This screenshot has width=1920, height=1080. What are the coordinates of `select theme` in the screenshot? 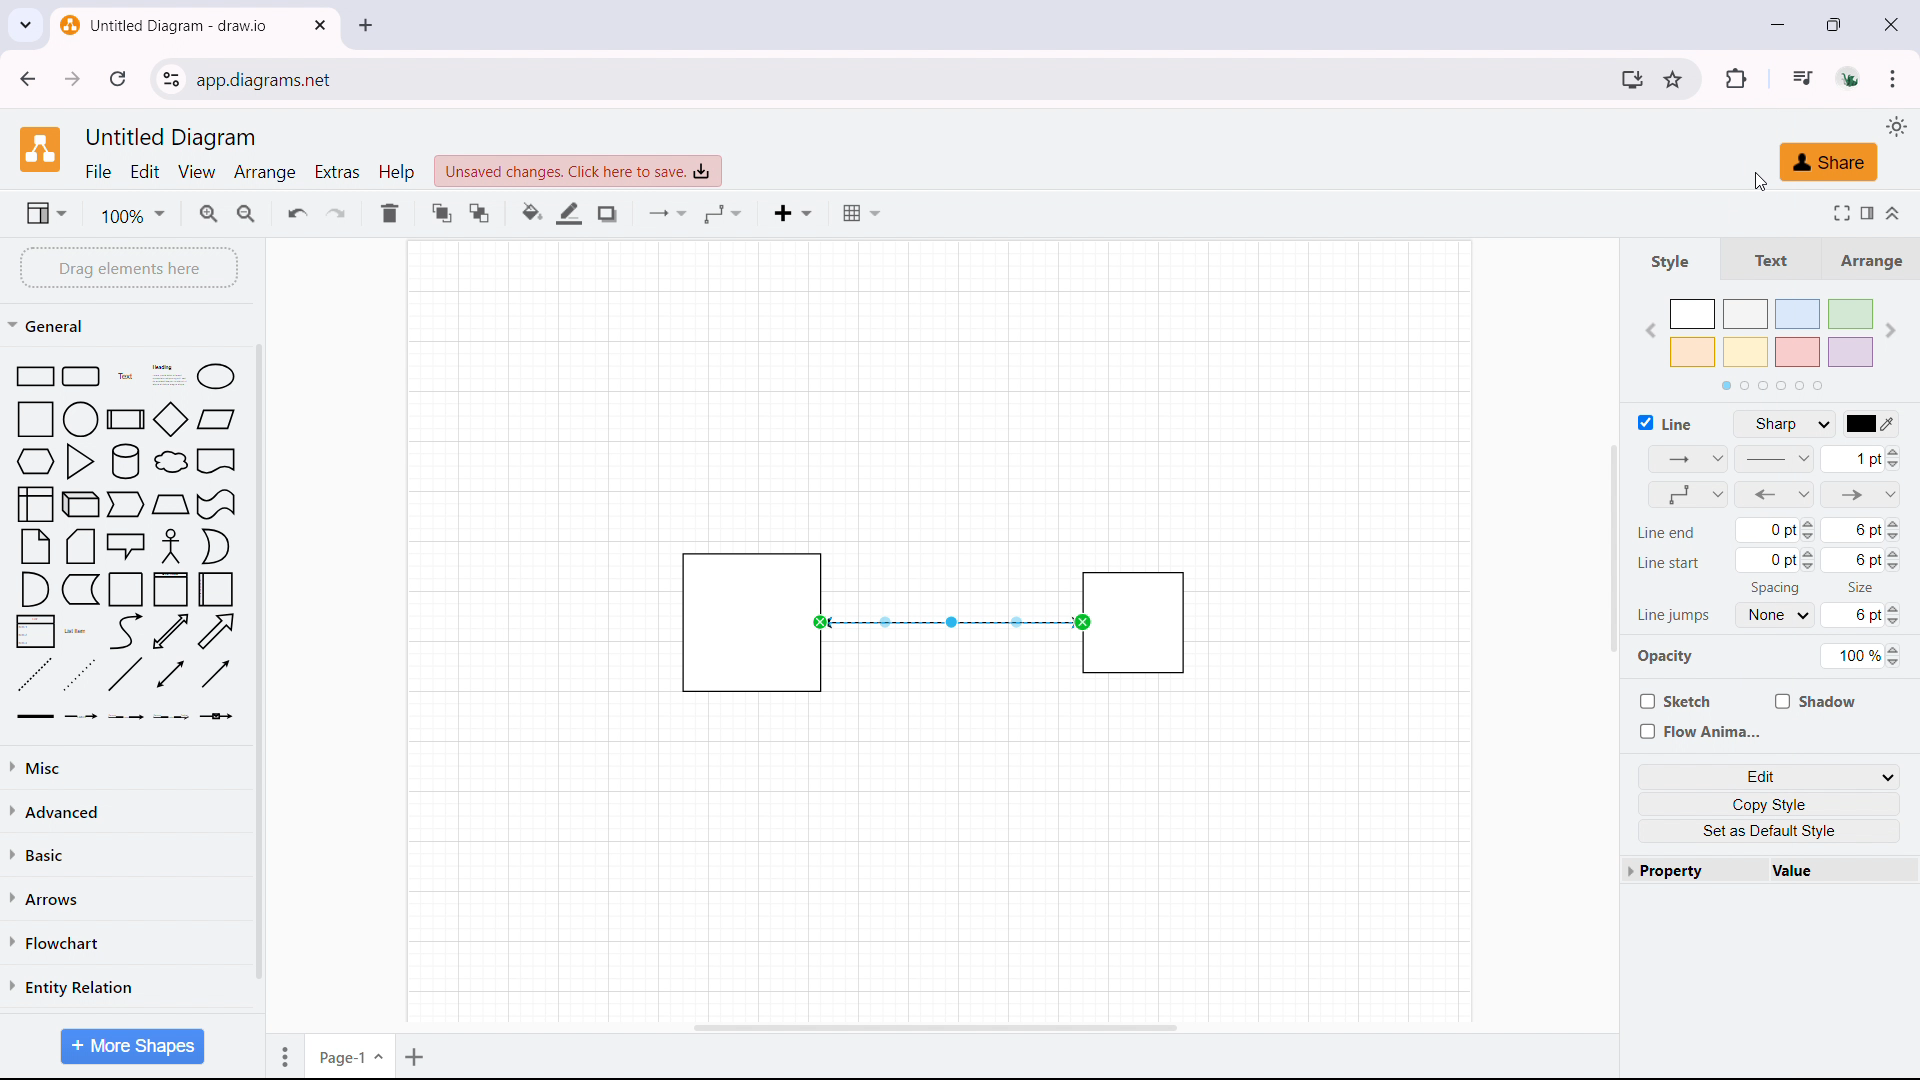 It's located at (1895, 126).